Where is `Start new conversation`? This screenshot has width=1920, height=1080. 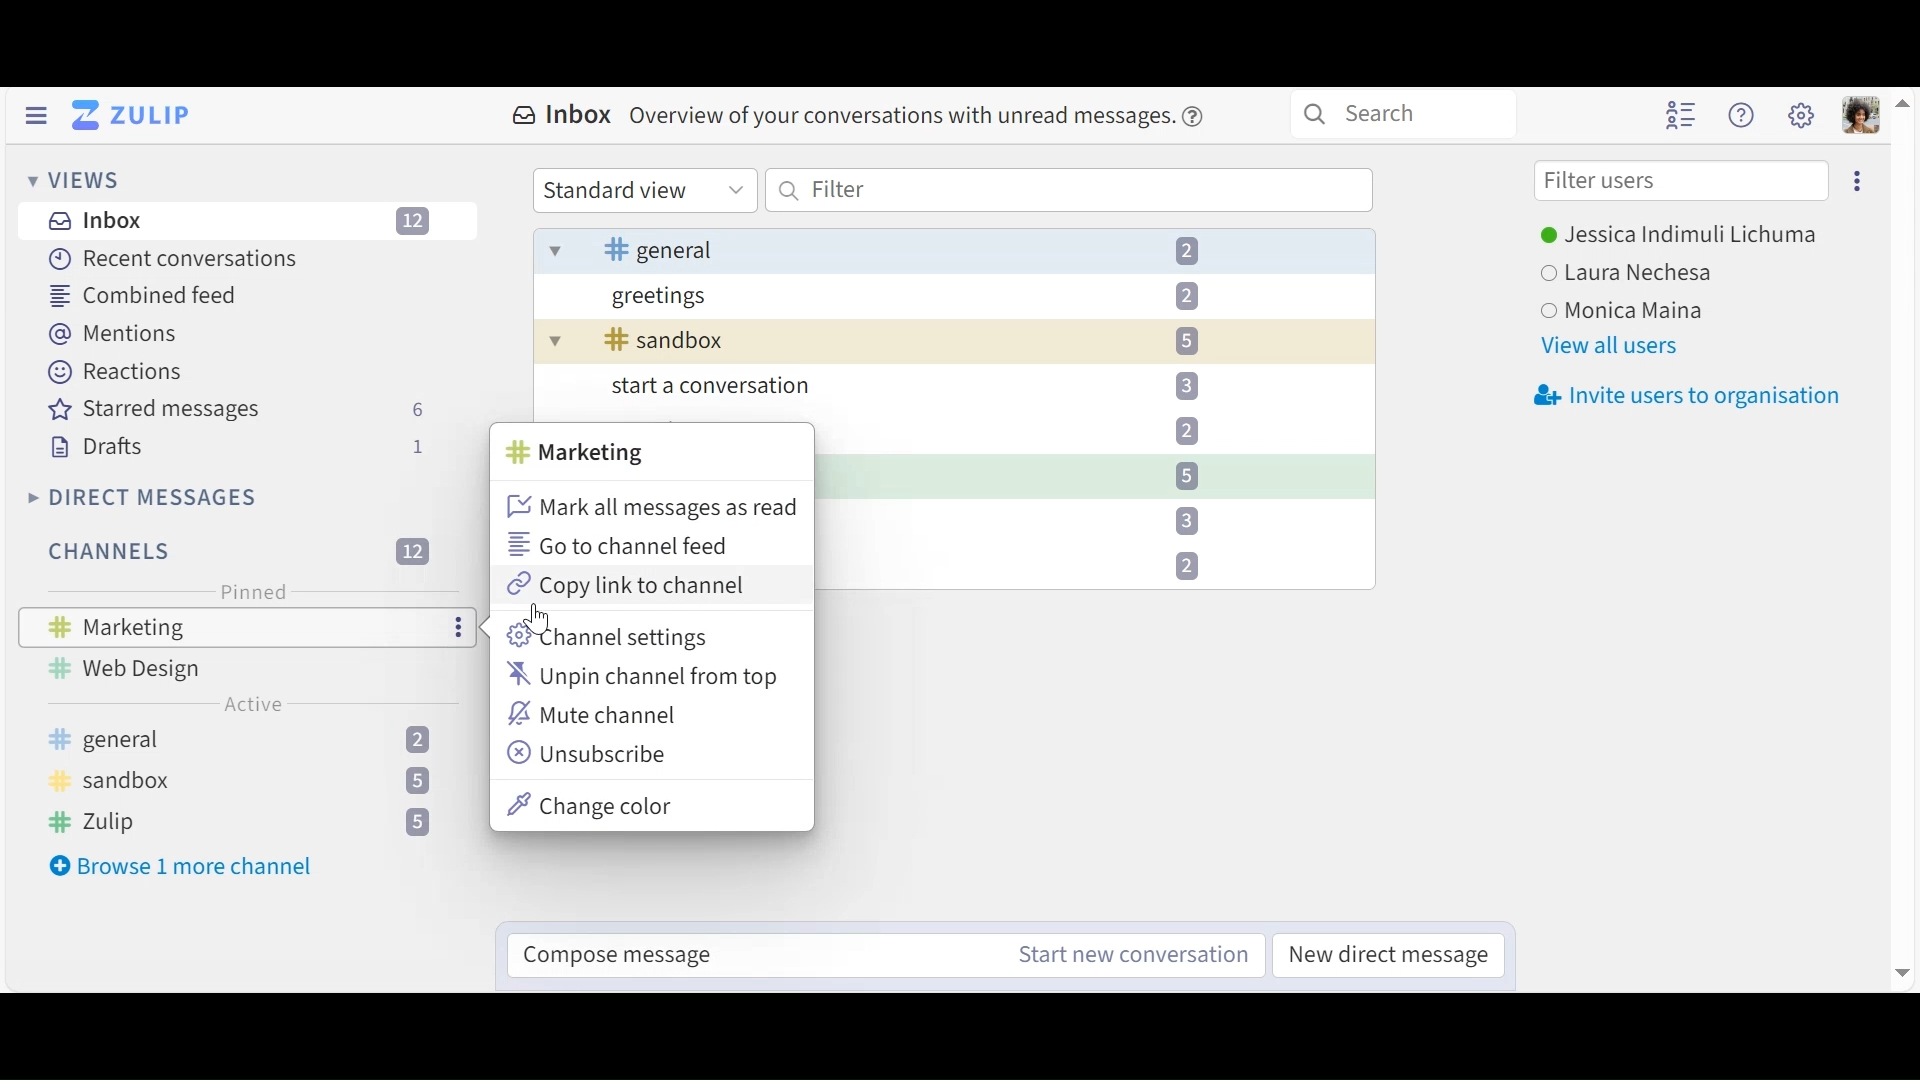
Start new conversation is located at coordinates (1119, 953).